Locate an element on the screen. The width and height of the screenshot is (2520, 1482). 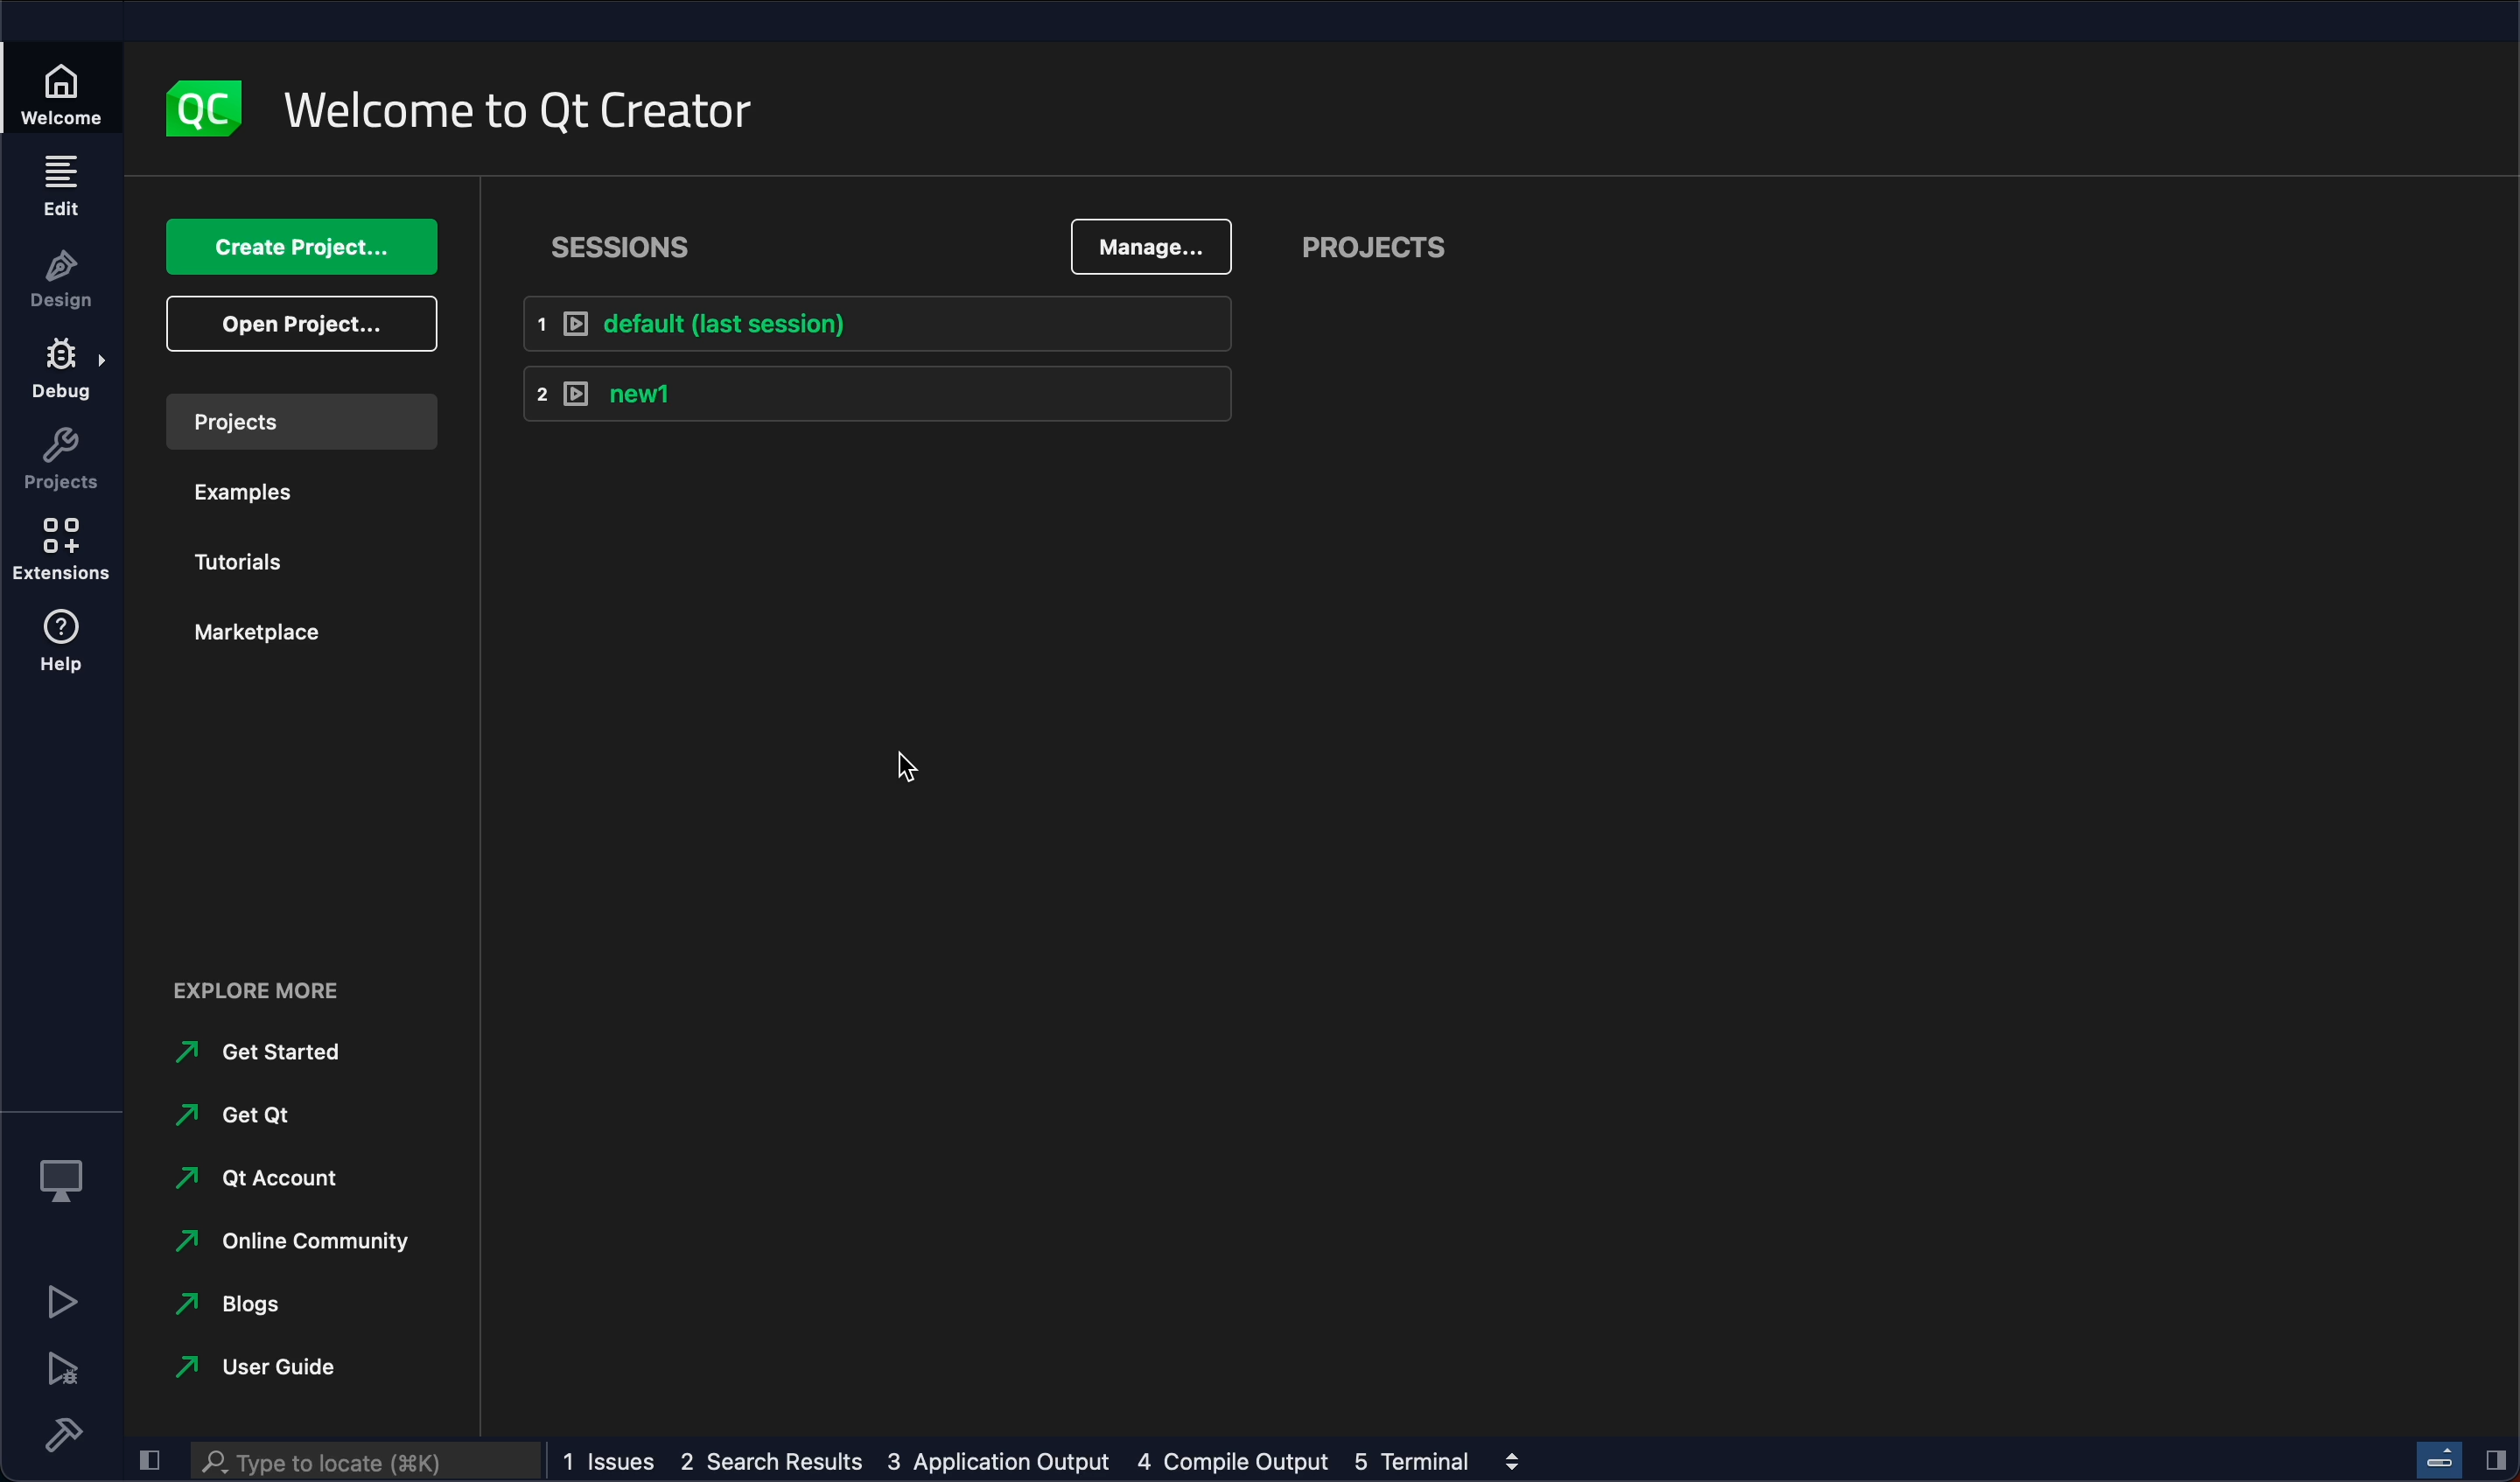
open is located at coordinates (297, 324).